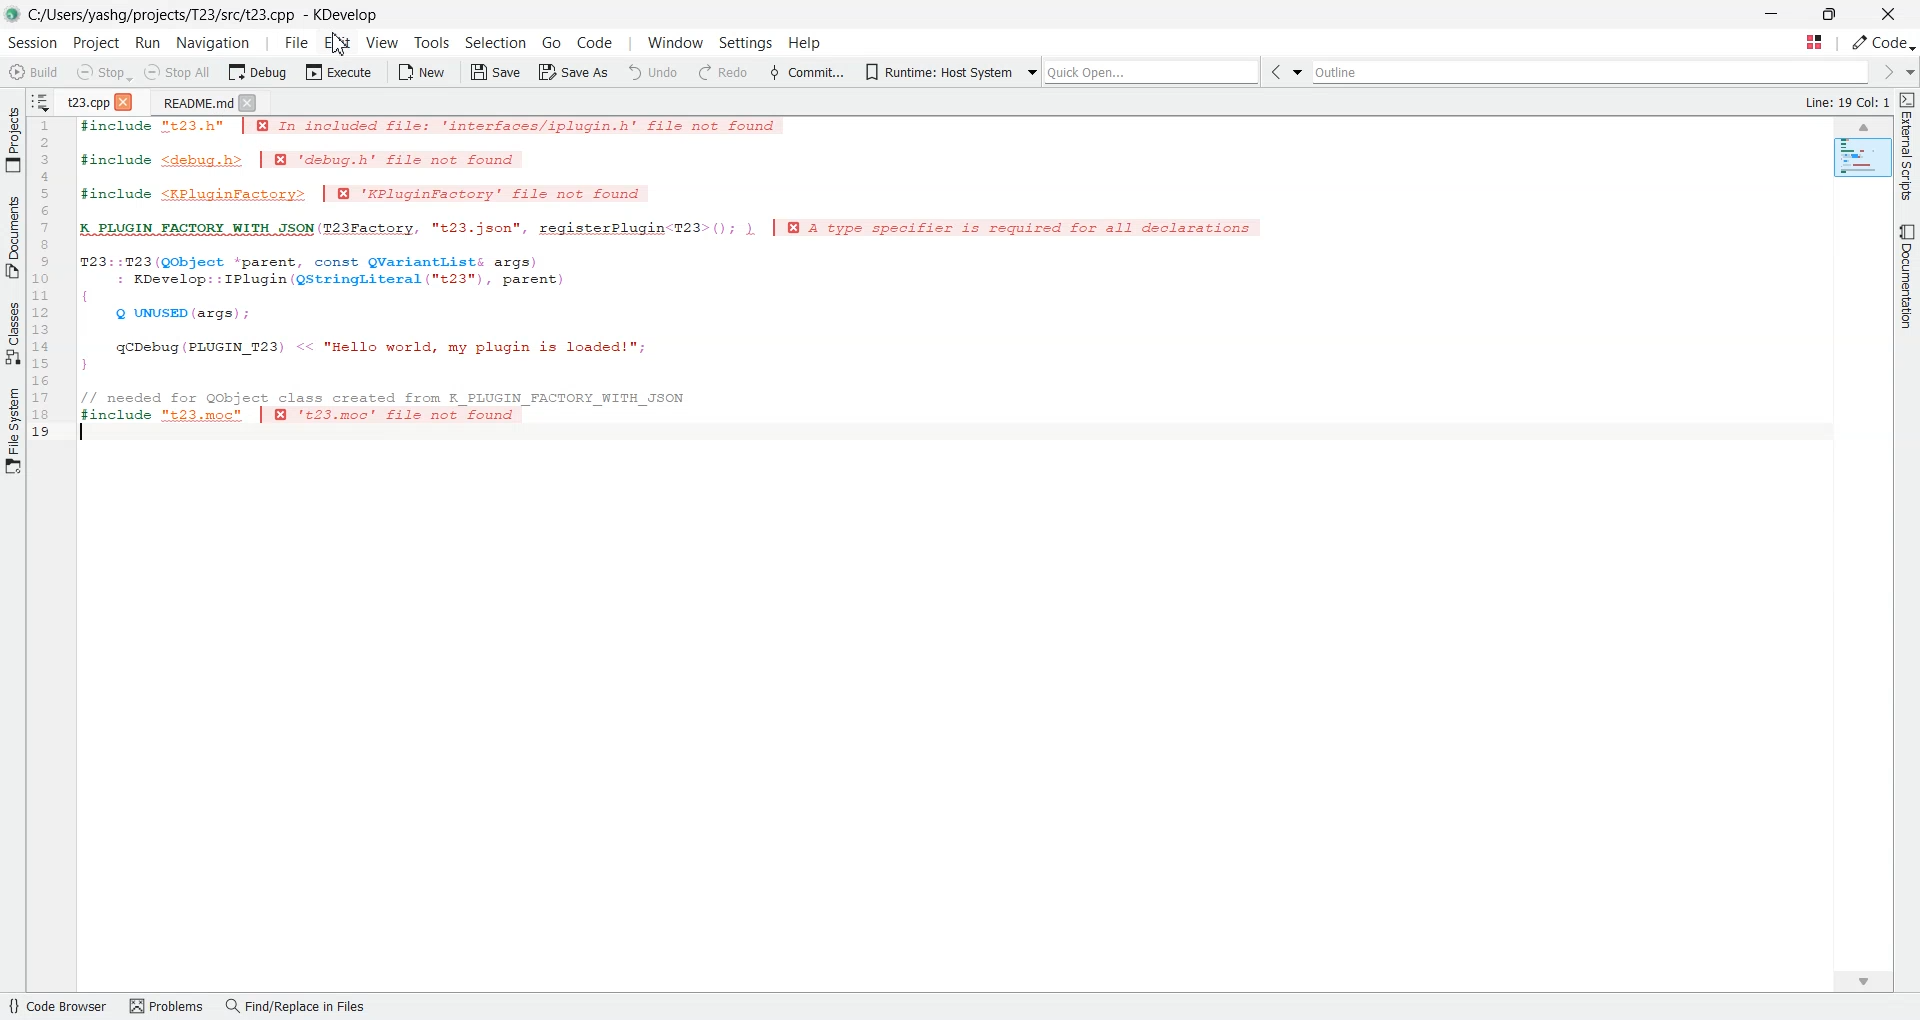 Image resolution: width=1920 pixels, height=1020 pixels. I want to click on Documents, so click(13, 237).